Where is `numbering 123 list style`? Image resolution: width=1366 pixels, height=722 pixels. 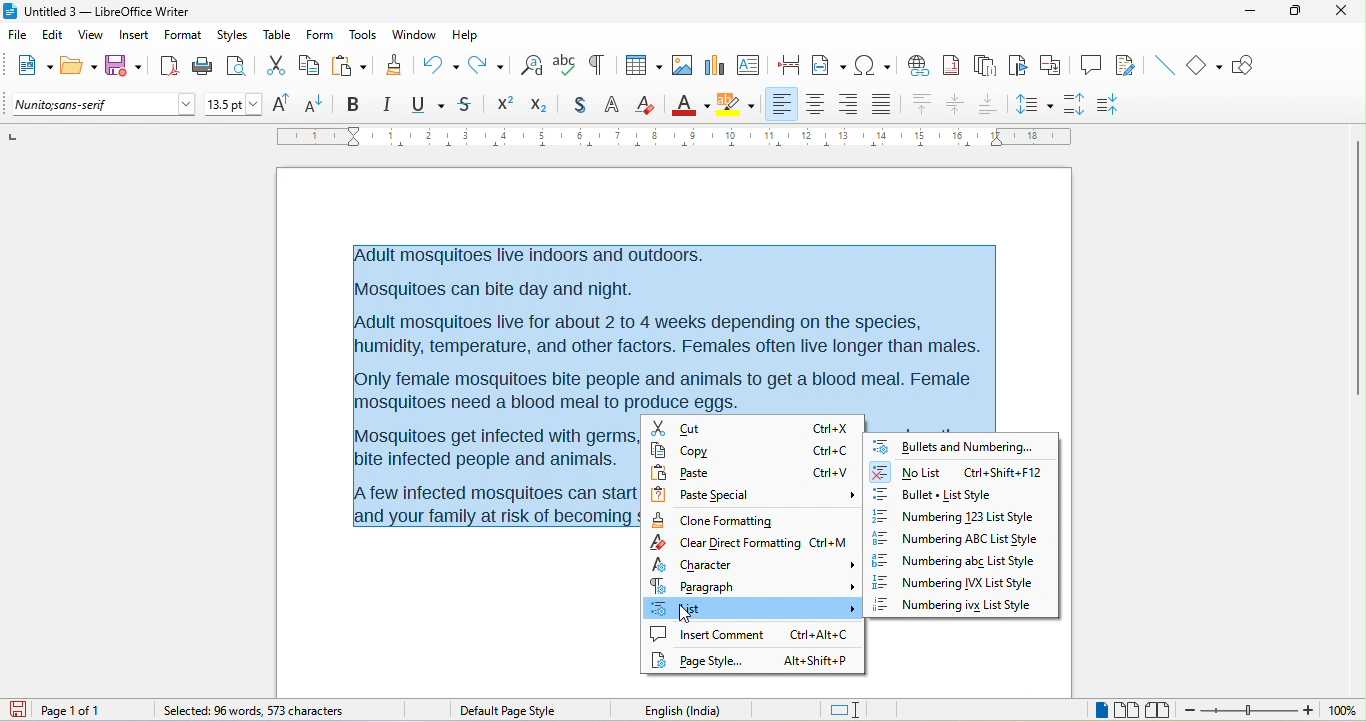
numbering 123 list style is located at coordinates (961, 516).